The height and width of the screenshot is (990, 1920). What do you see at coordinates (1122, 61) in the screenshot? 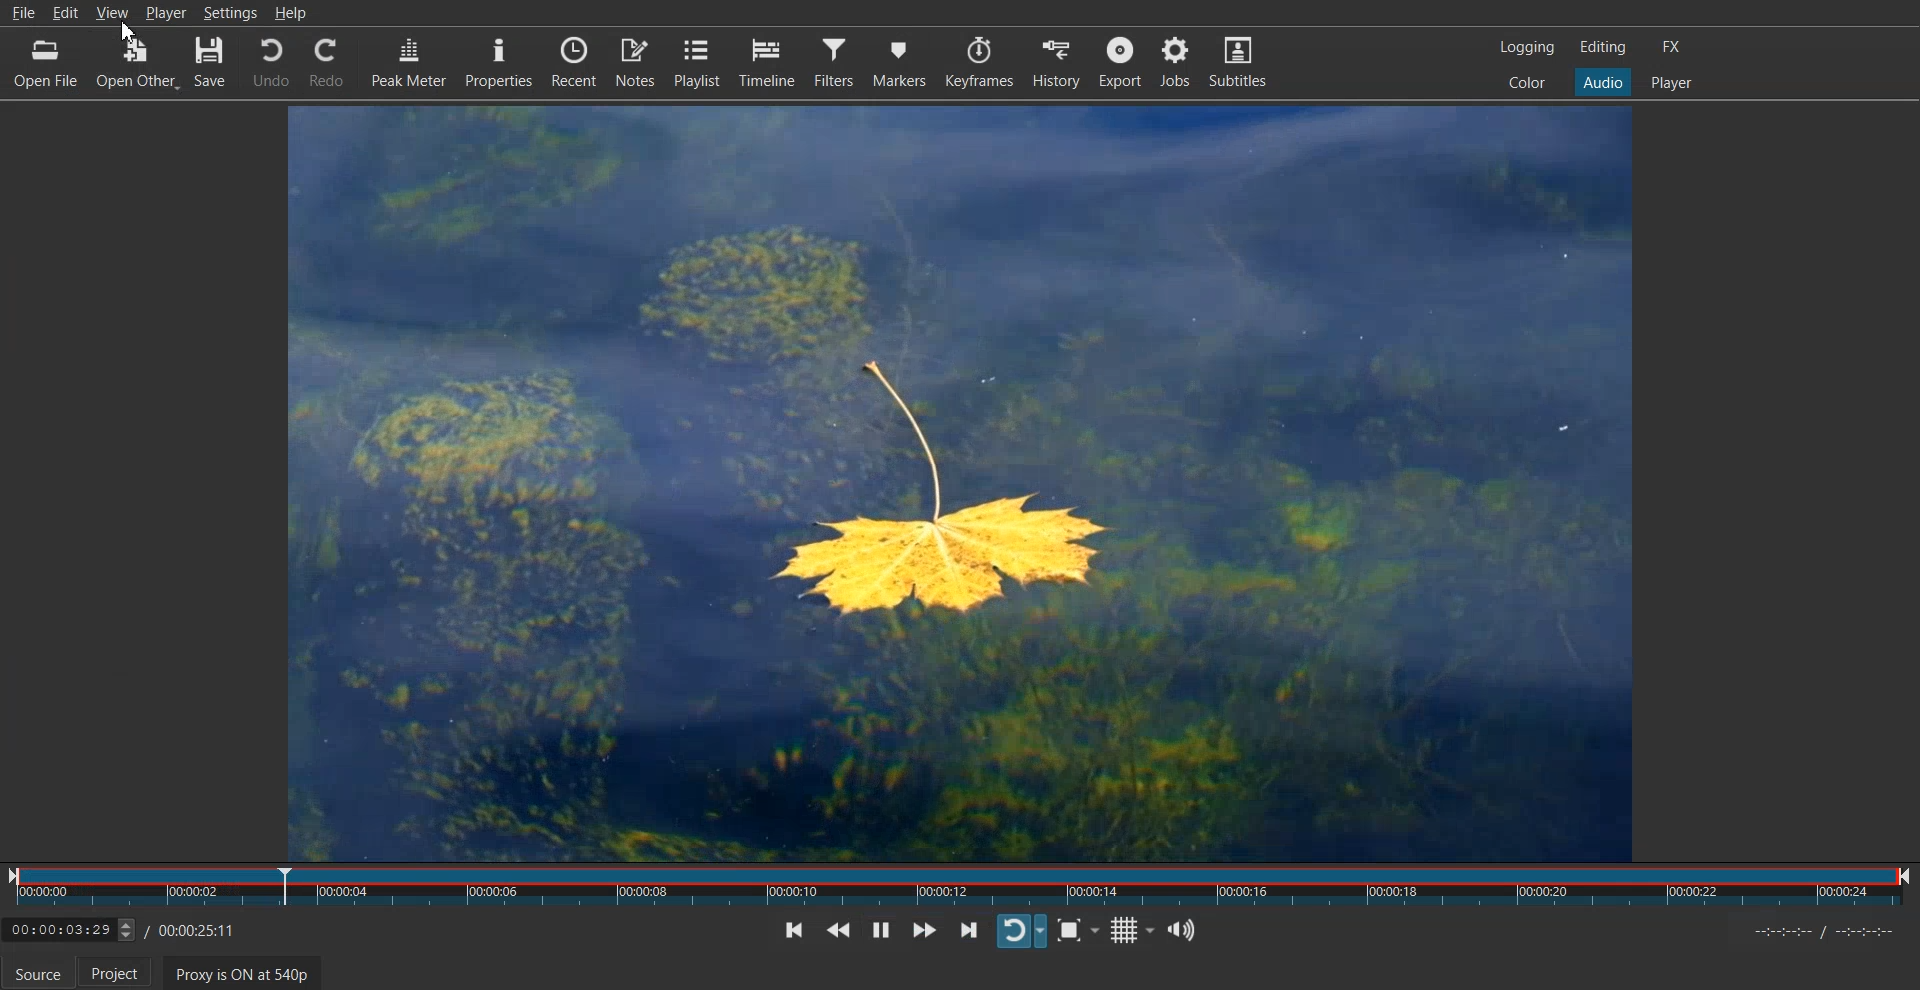
I see `Export` at bounding box center [1122, 61].